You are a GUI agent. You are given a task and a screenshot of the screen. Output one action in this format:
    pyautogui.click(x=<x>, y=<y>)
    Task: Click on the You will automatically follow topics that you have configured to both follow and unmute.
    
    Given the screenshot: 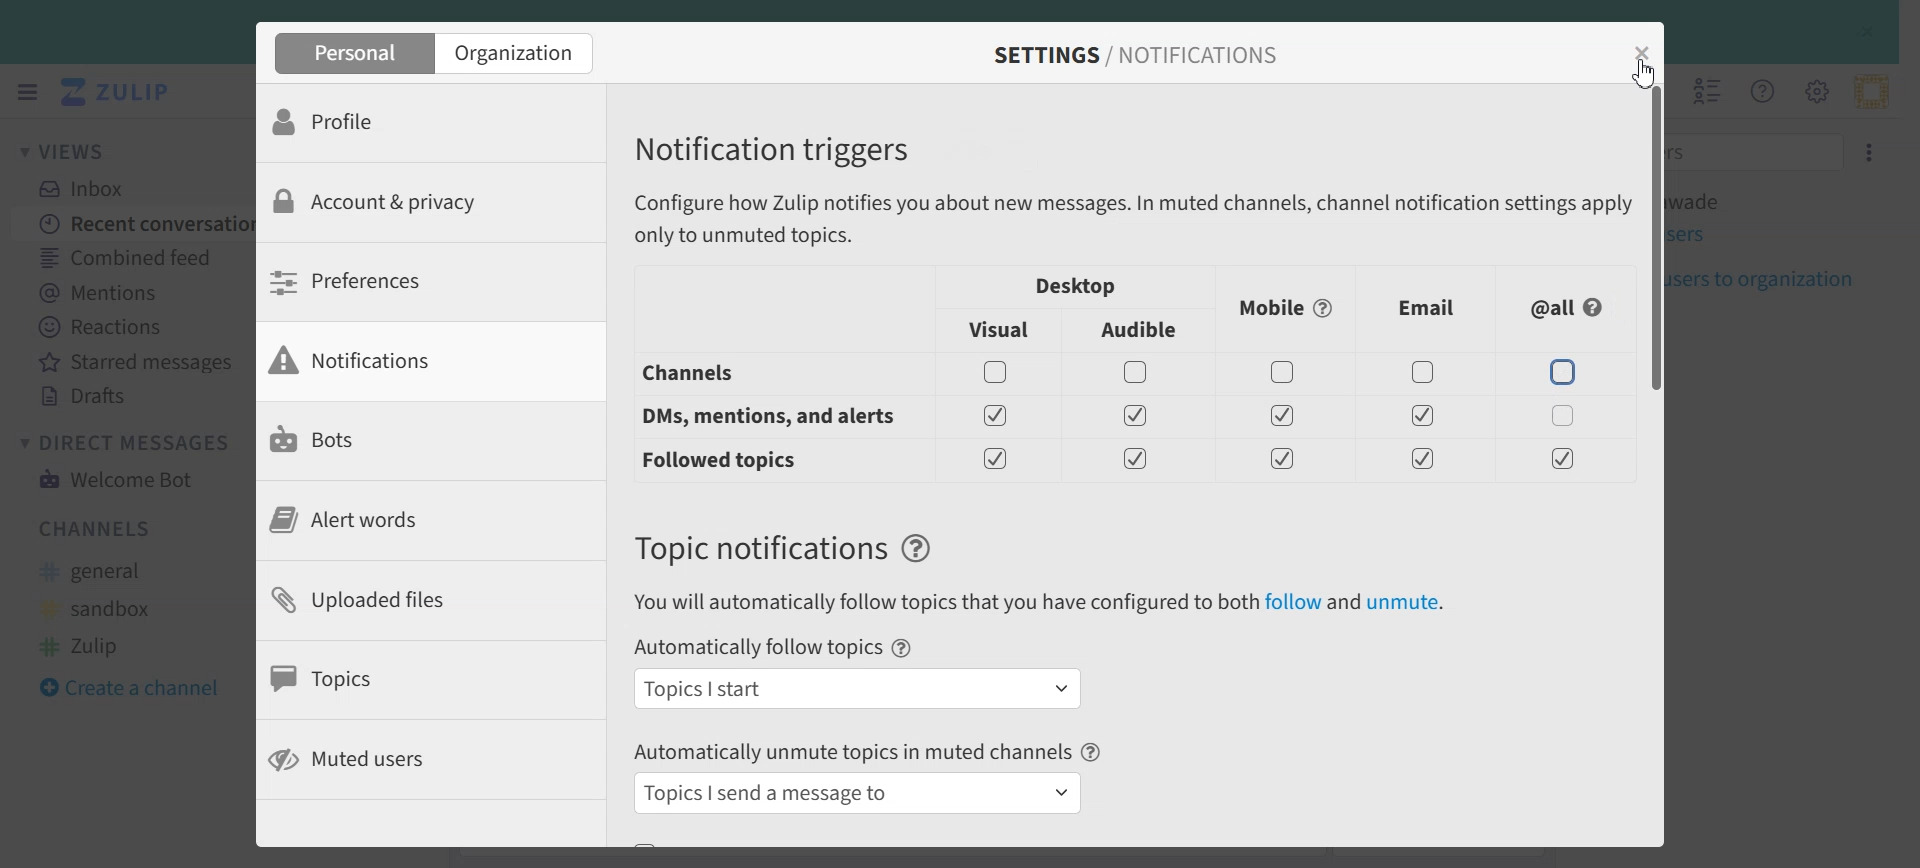 What is the action you would take?
    pyautogui.click(x=1038, y=603)
    